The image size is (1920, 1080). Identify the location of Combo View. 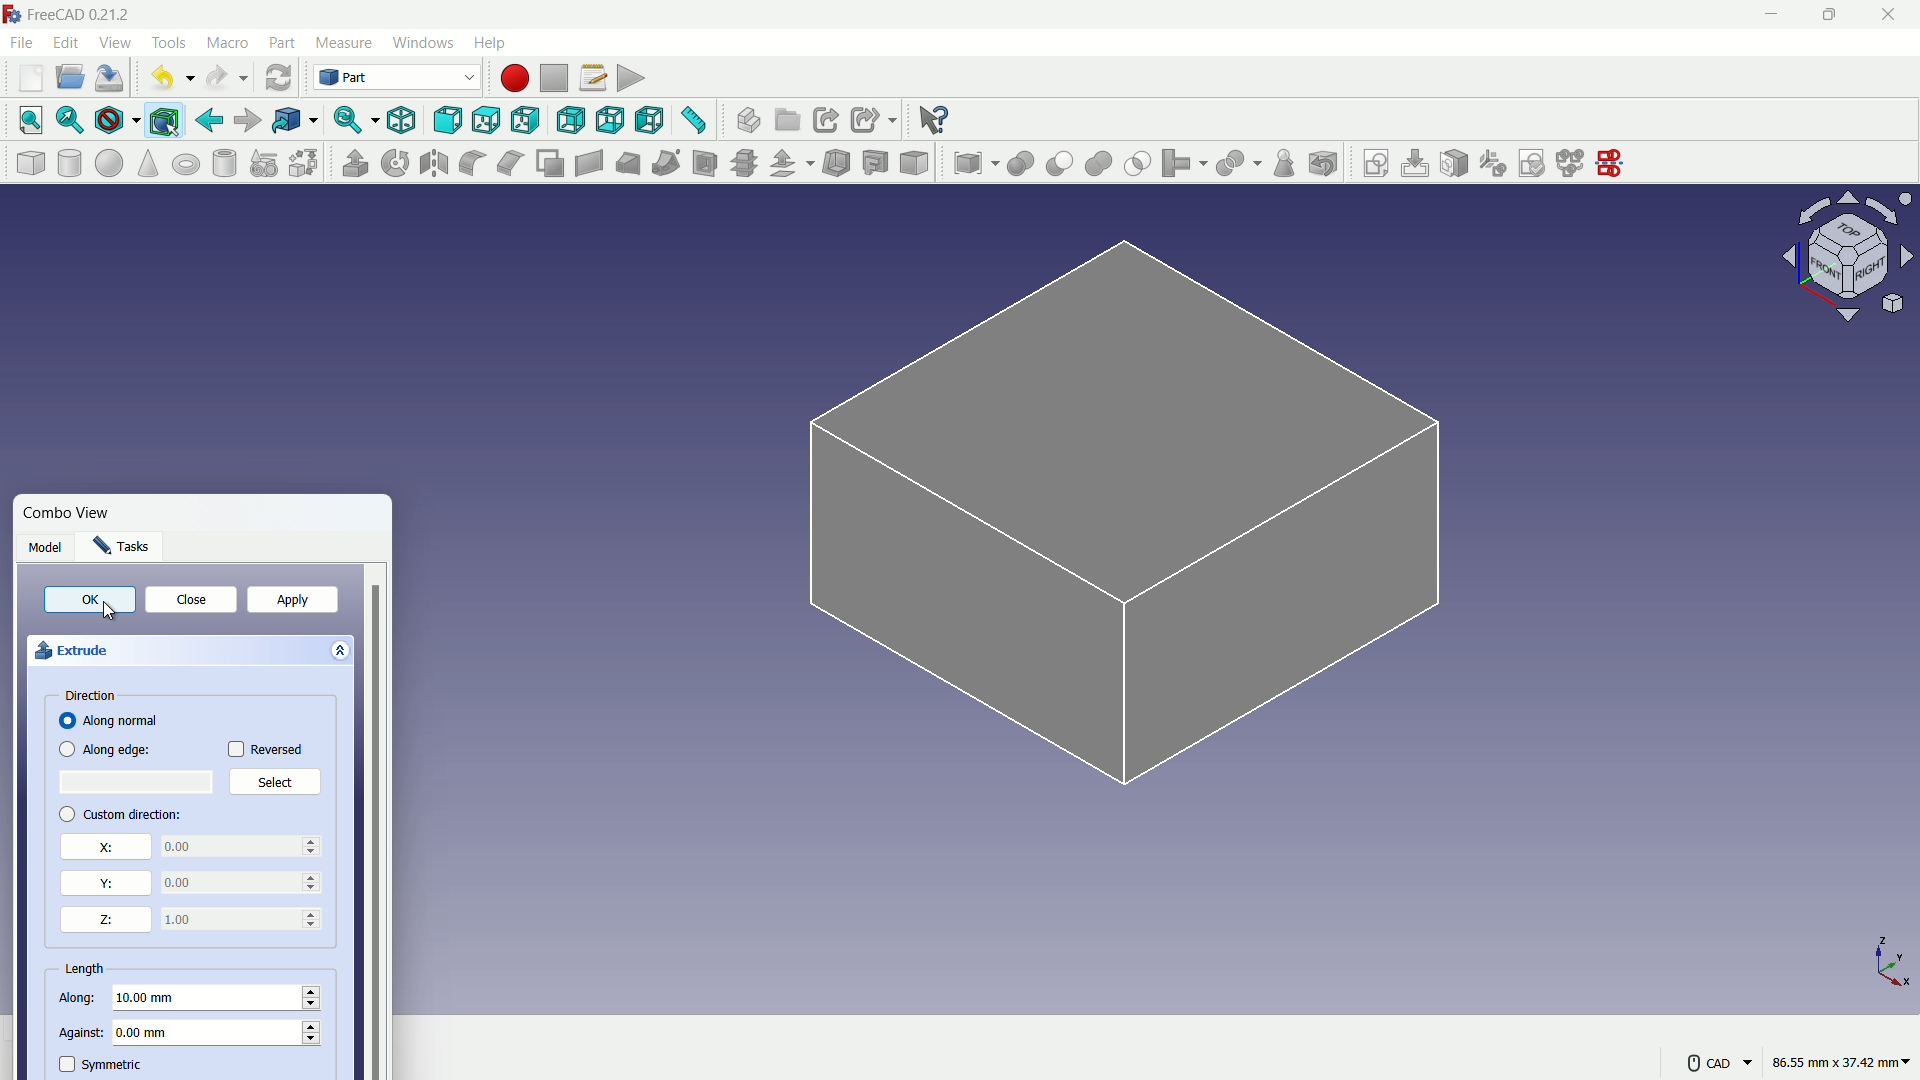
(68, 512).